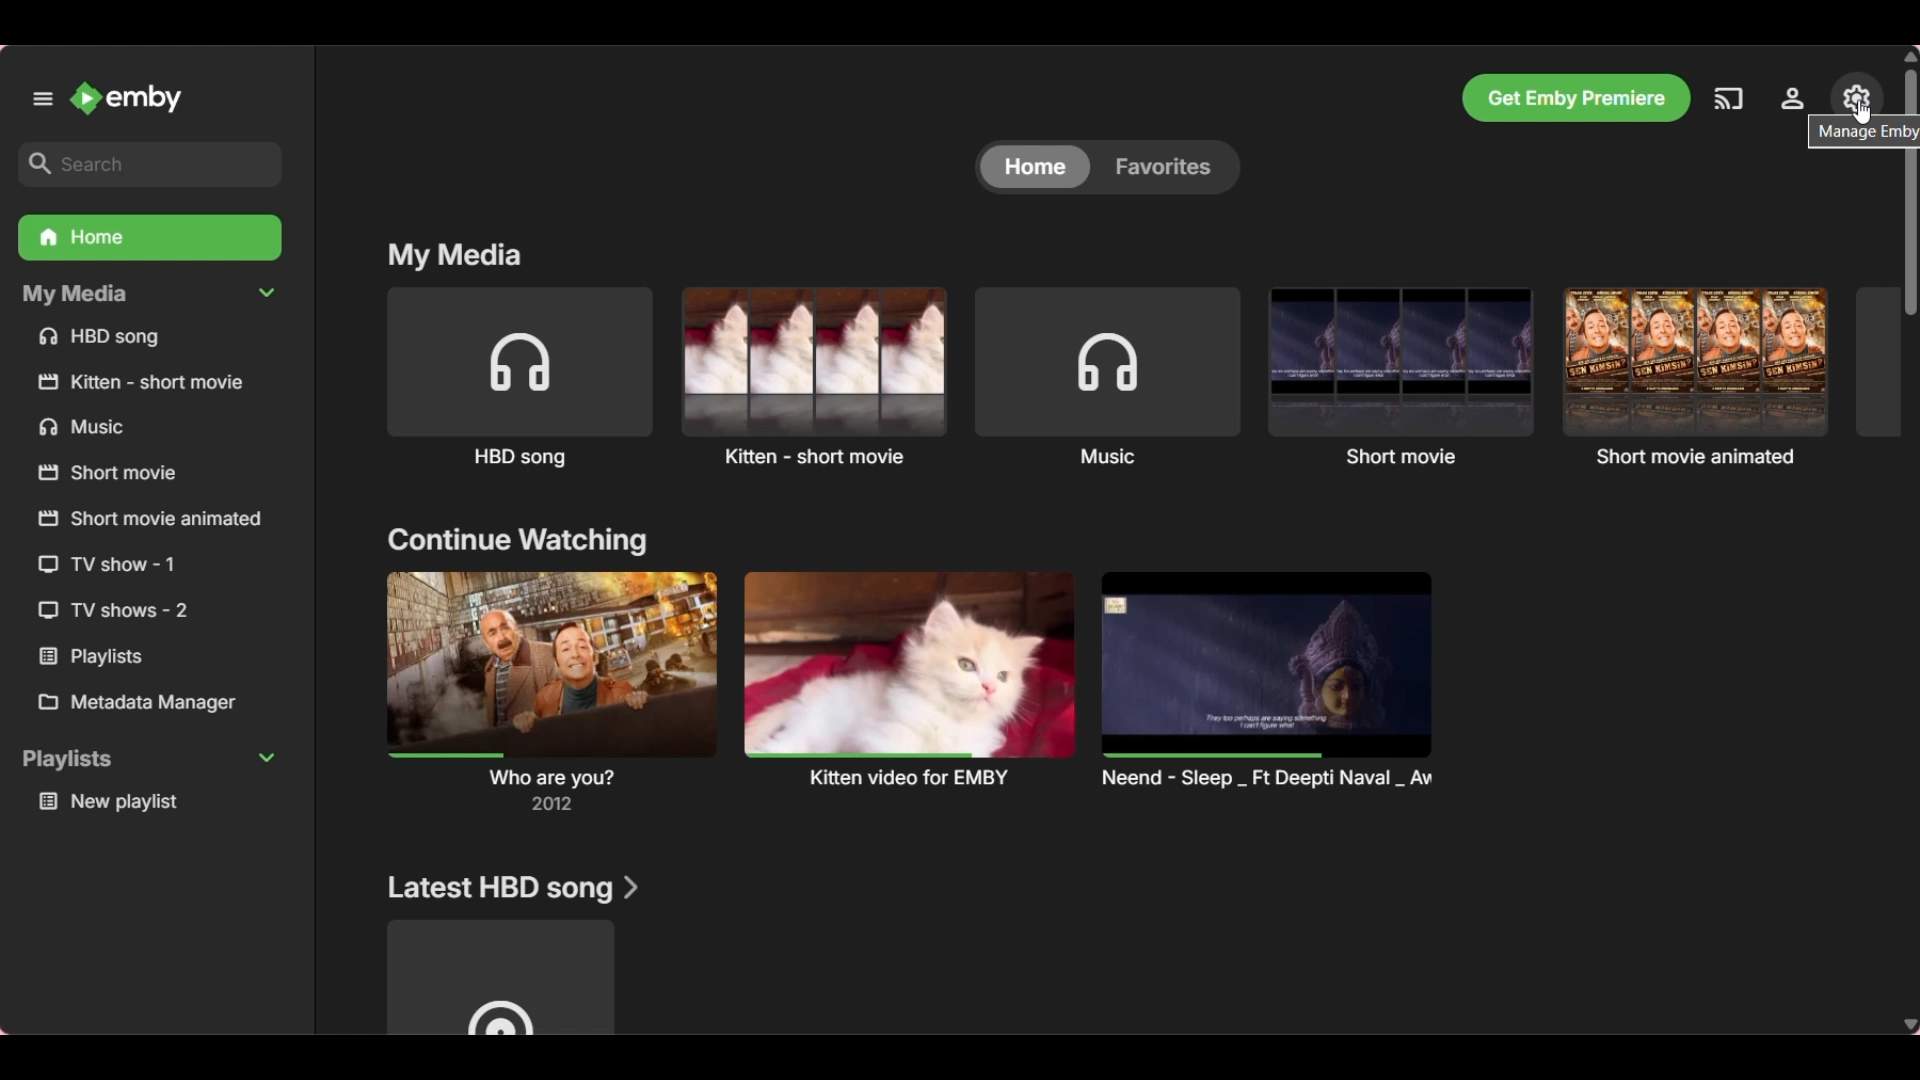  I want to click on Short movie, so click(151, 517).